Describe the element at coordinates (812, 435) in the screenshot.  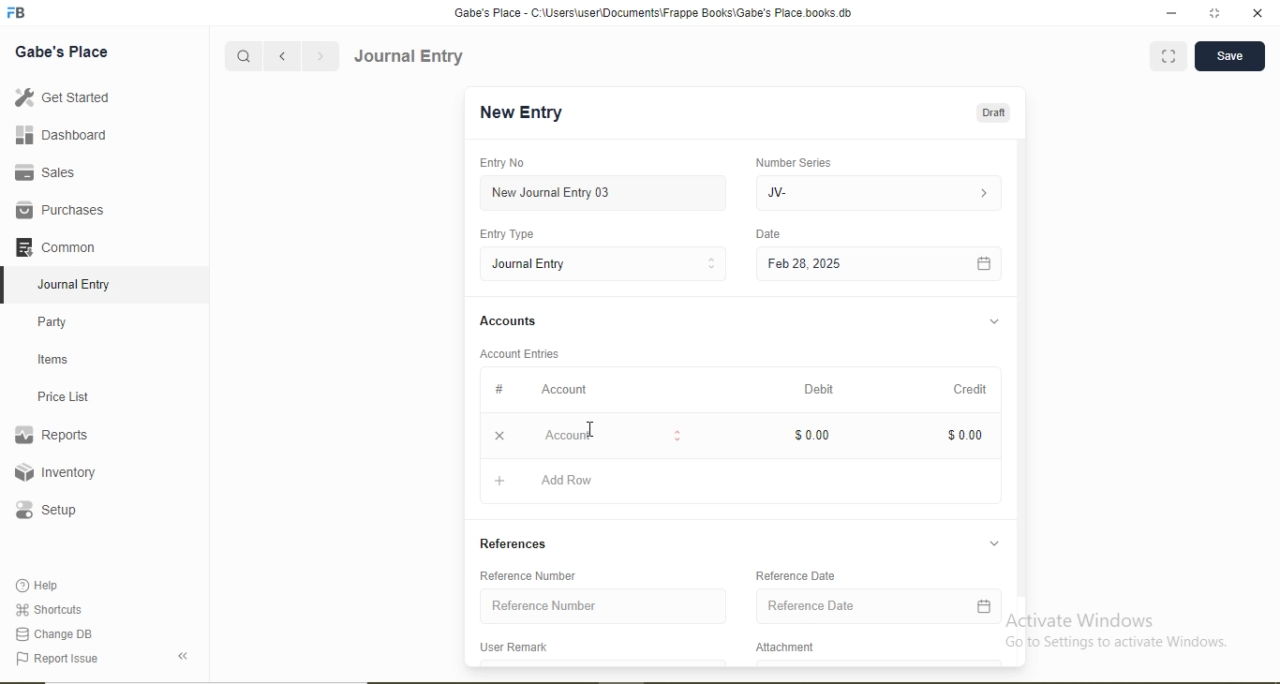
I see `$0.00` at that location.